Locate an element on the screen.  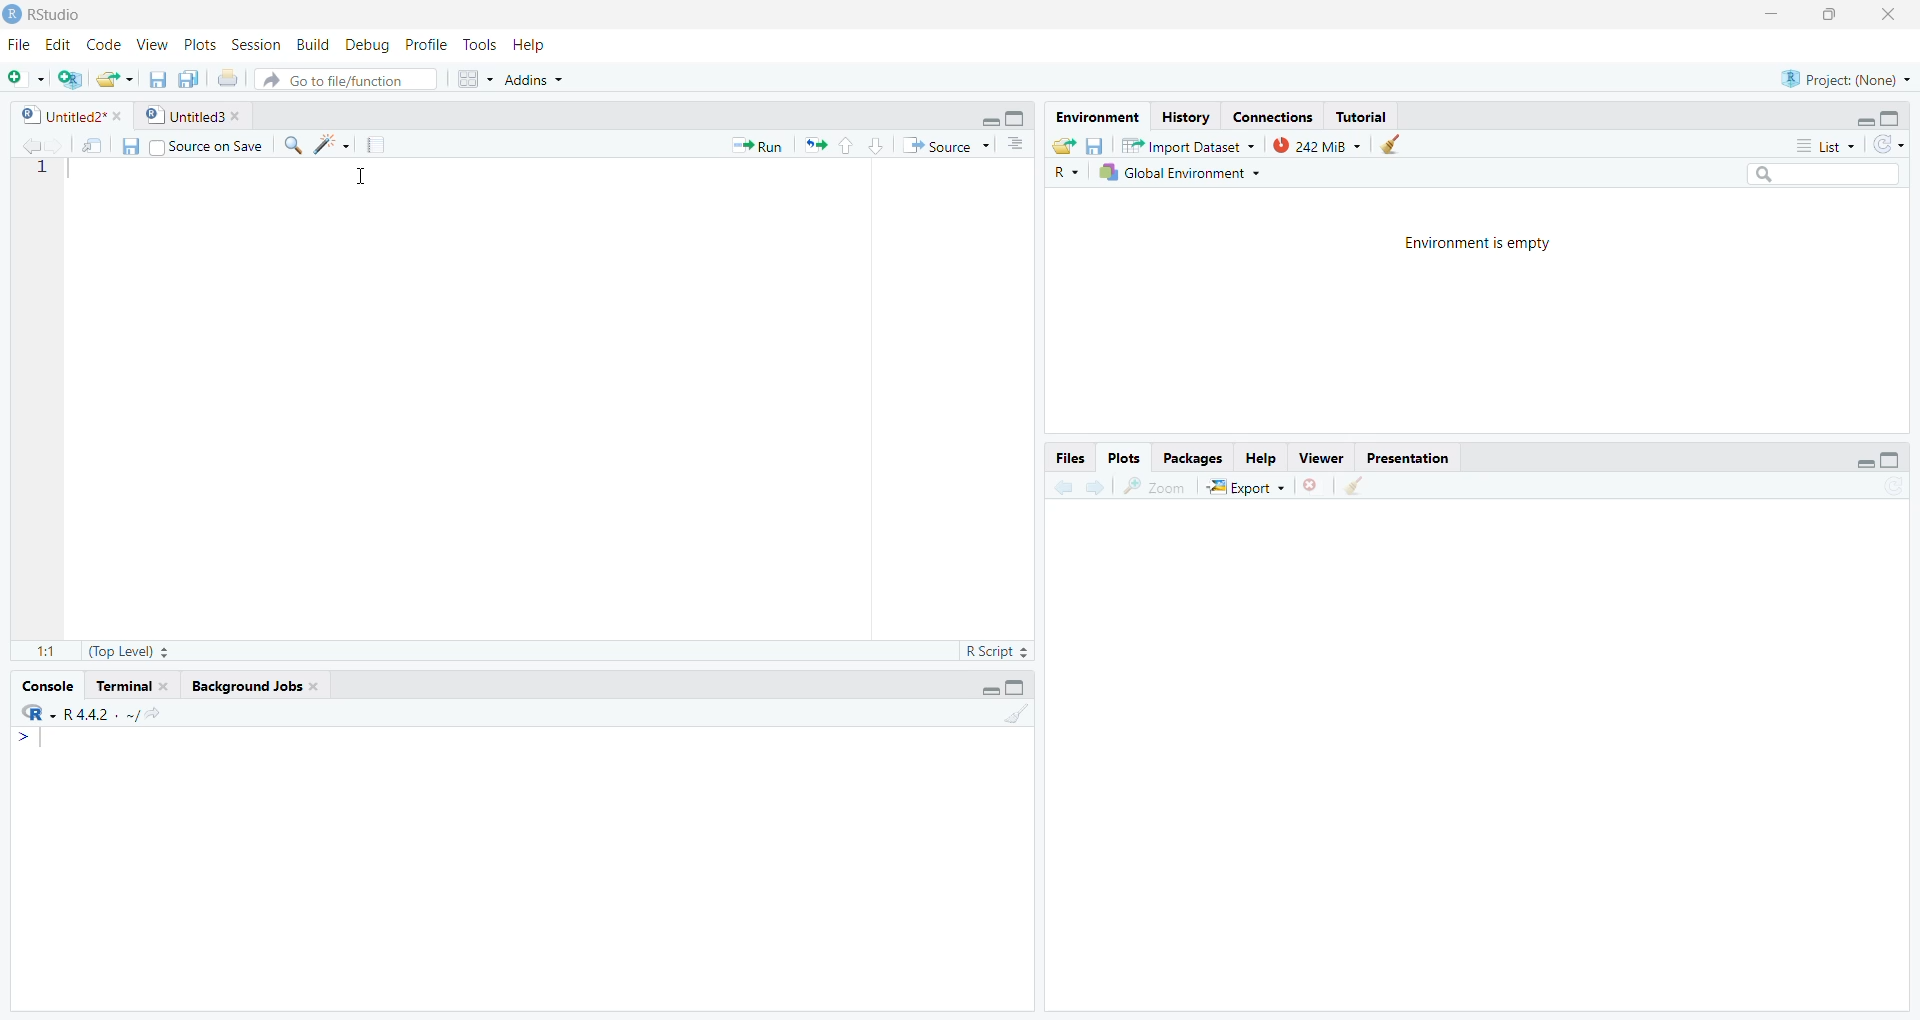
Global Environment  is located at coordinates (1188, 172).